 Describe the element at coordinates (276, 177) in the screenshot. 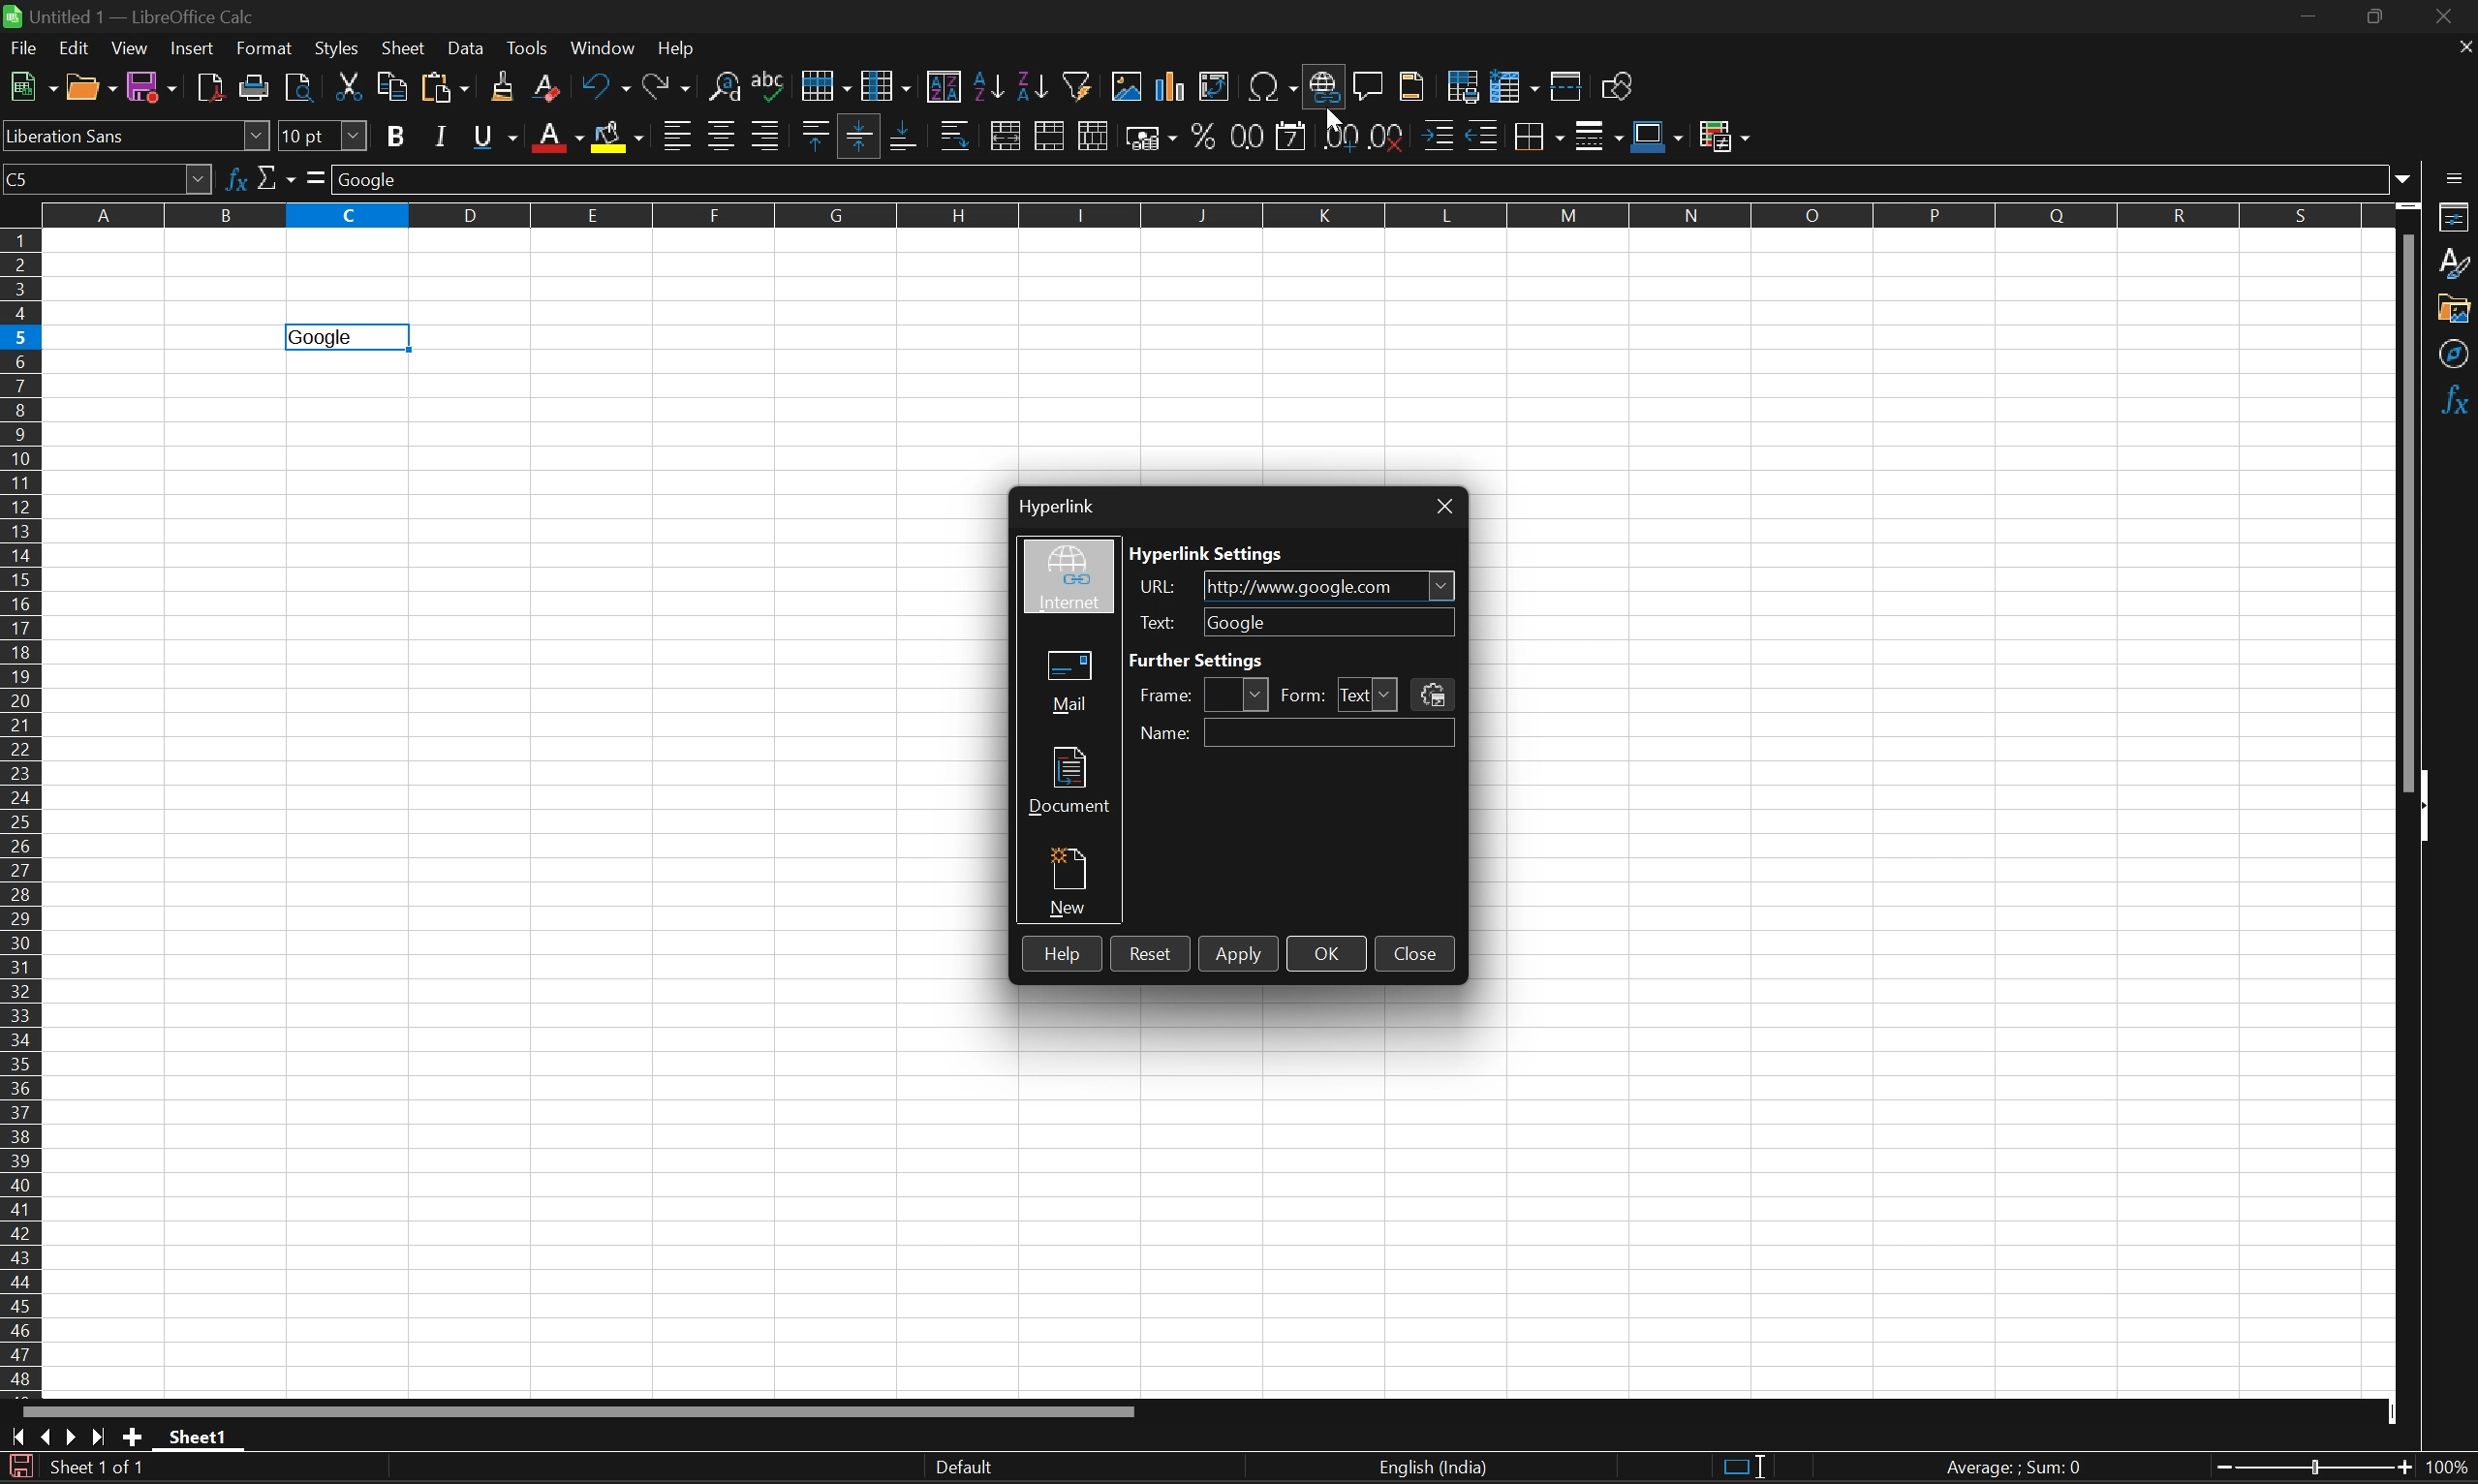

I see `Select function` at that location.